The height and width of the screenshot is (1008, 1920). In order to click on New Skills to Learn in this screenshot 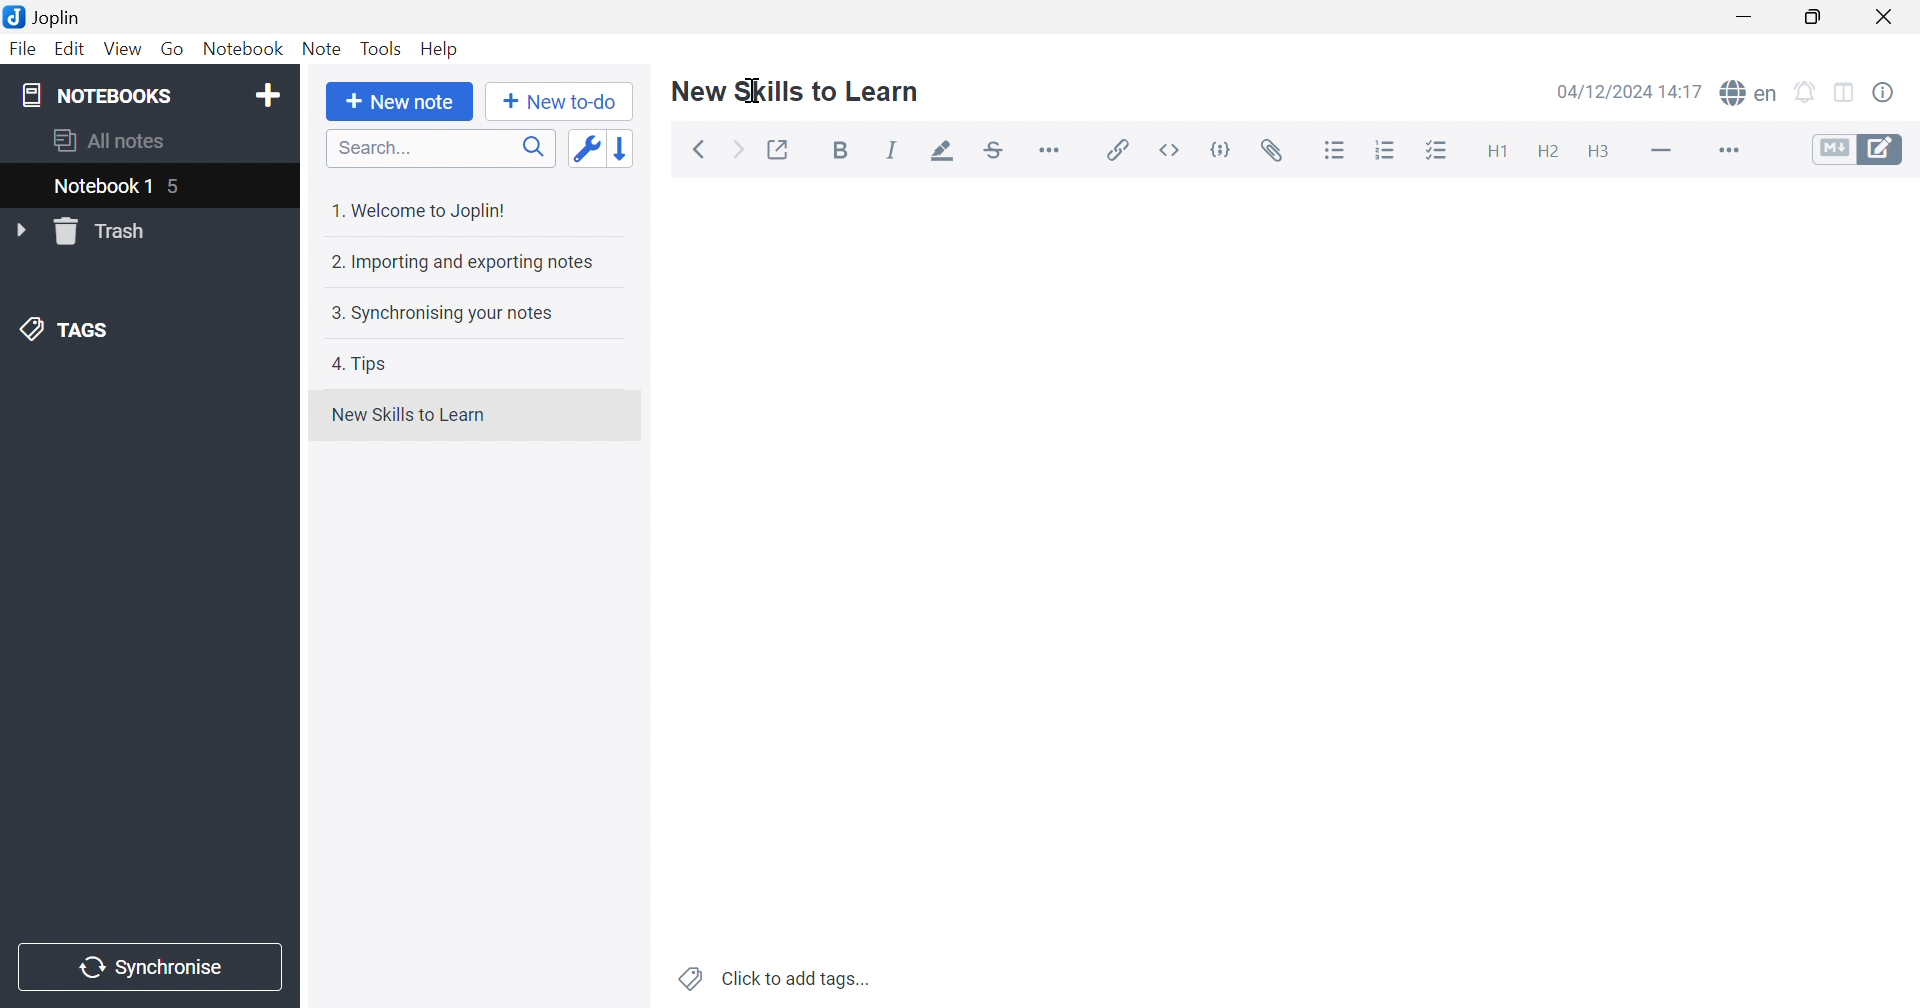, I will do `click(408, 415)`.